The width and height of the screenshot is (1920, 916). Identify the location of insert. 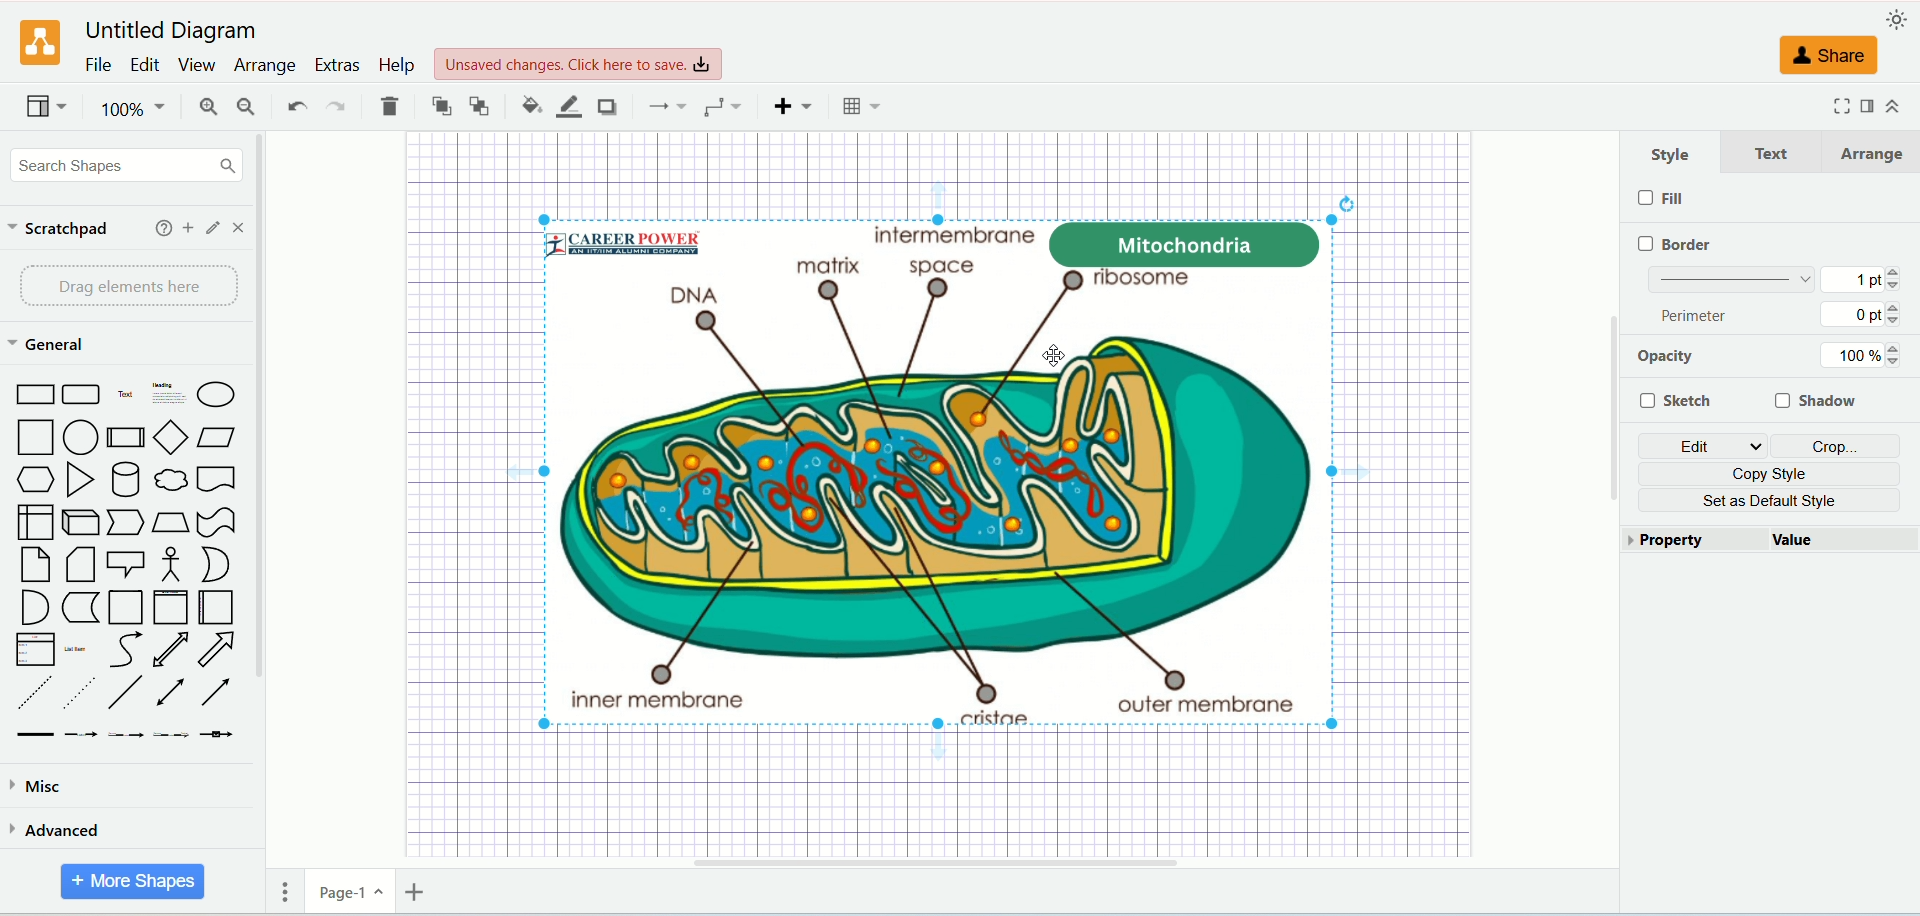
(793, 106).